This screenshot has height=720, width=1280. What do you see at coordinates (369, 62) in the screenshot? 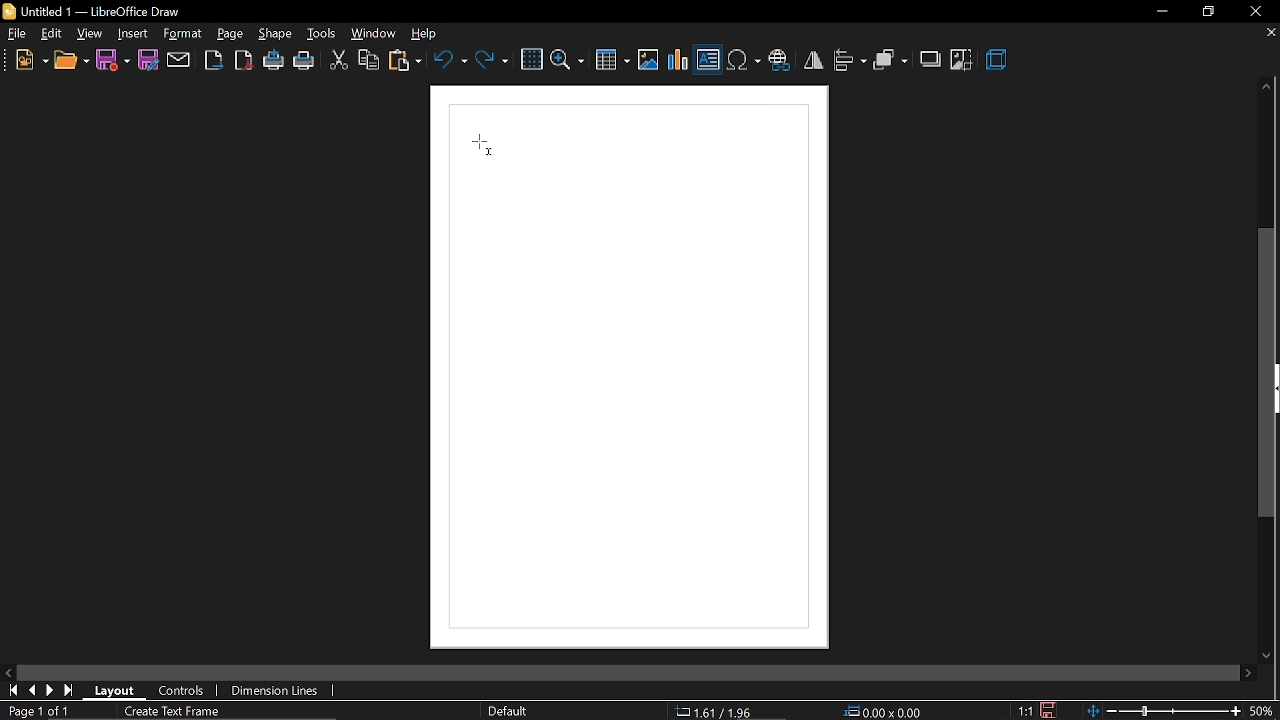
I see `copy` at bounding box center [369, 62].